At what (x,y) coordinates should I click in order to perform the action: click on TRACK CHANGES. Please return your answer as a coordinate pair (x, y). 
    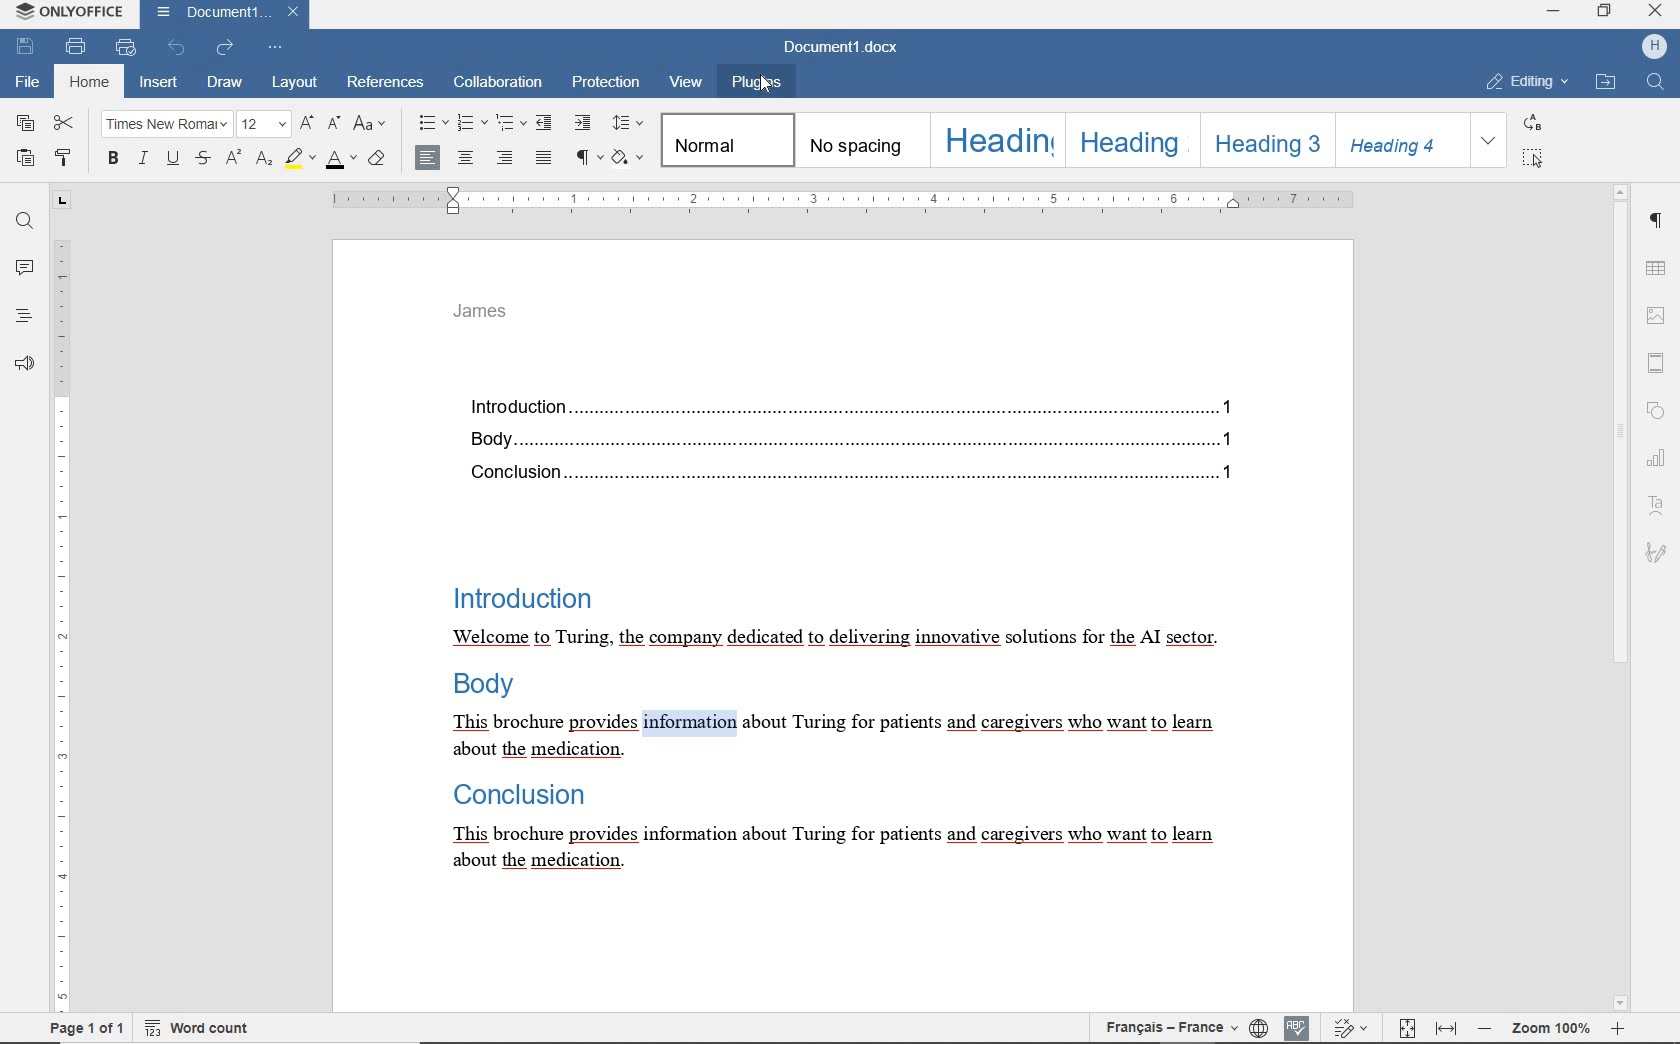
    Looking at the image, I should click on (1349, 1027).